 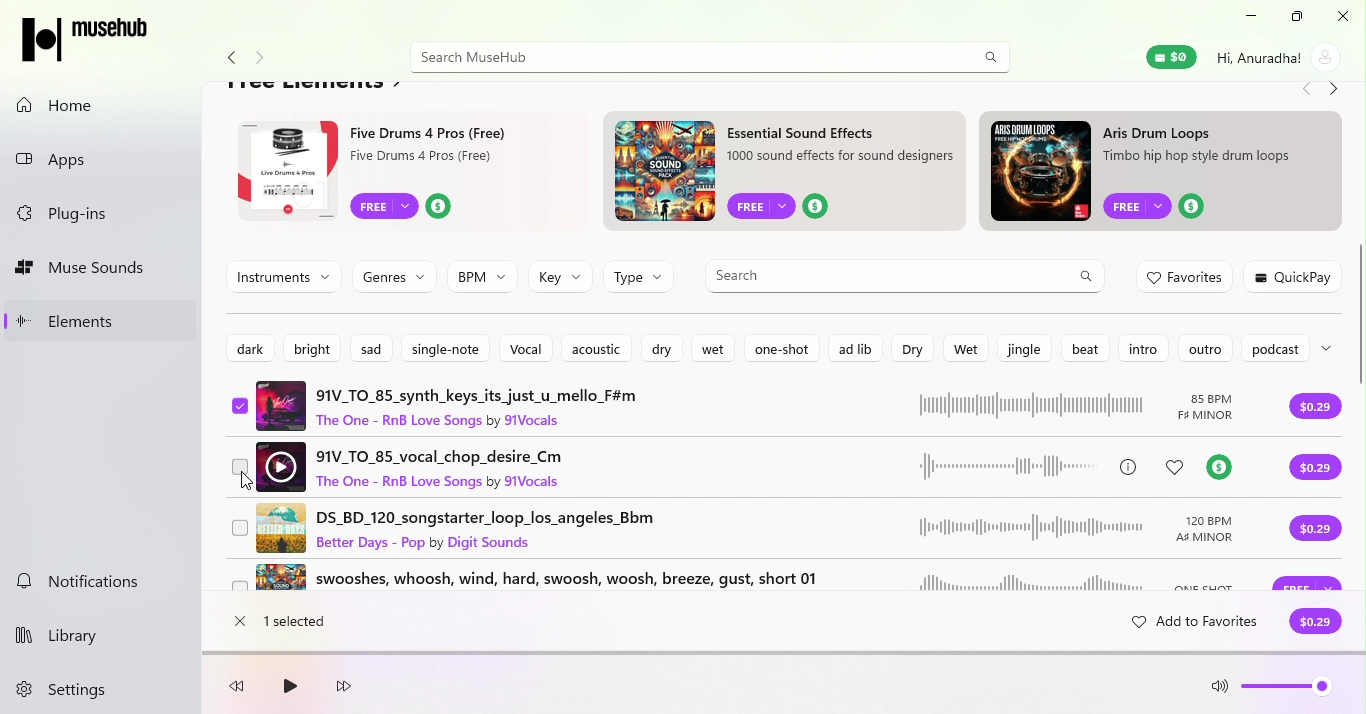 What do you see at coordinates (1142, 349) in the screenshot?
I see `Intro` at bounding box center [1142, 349].